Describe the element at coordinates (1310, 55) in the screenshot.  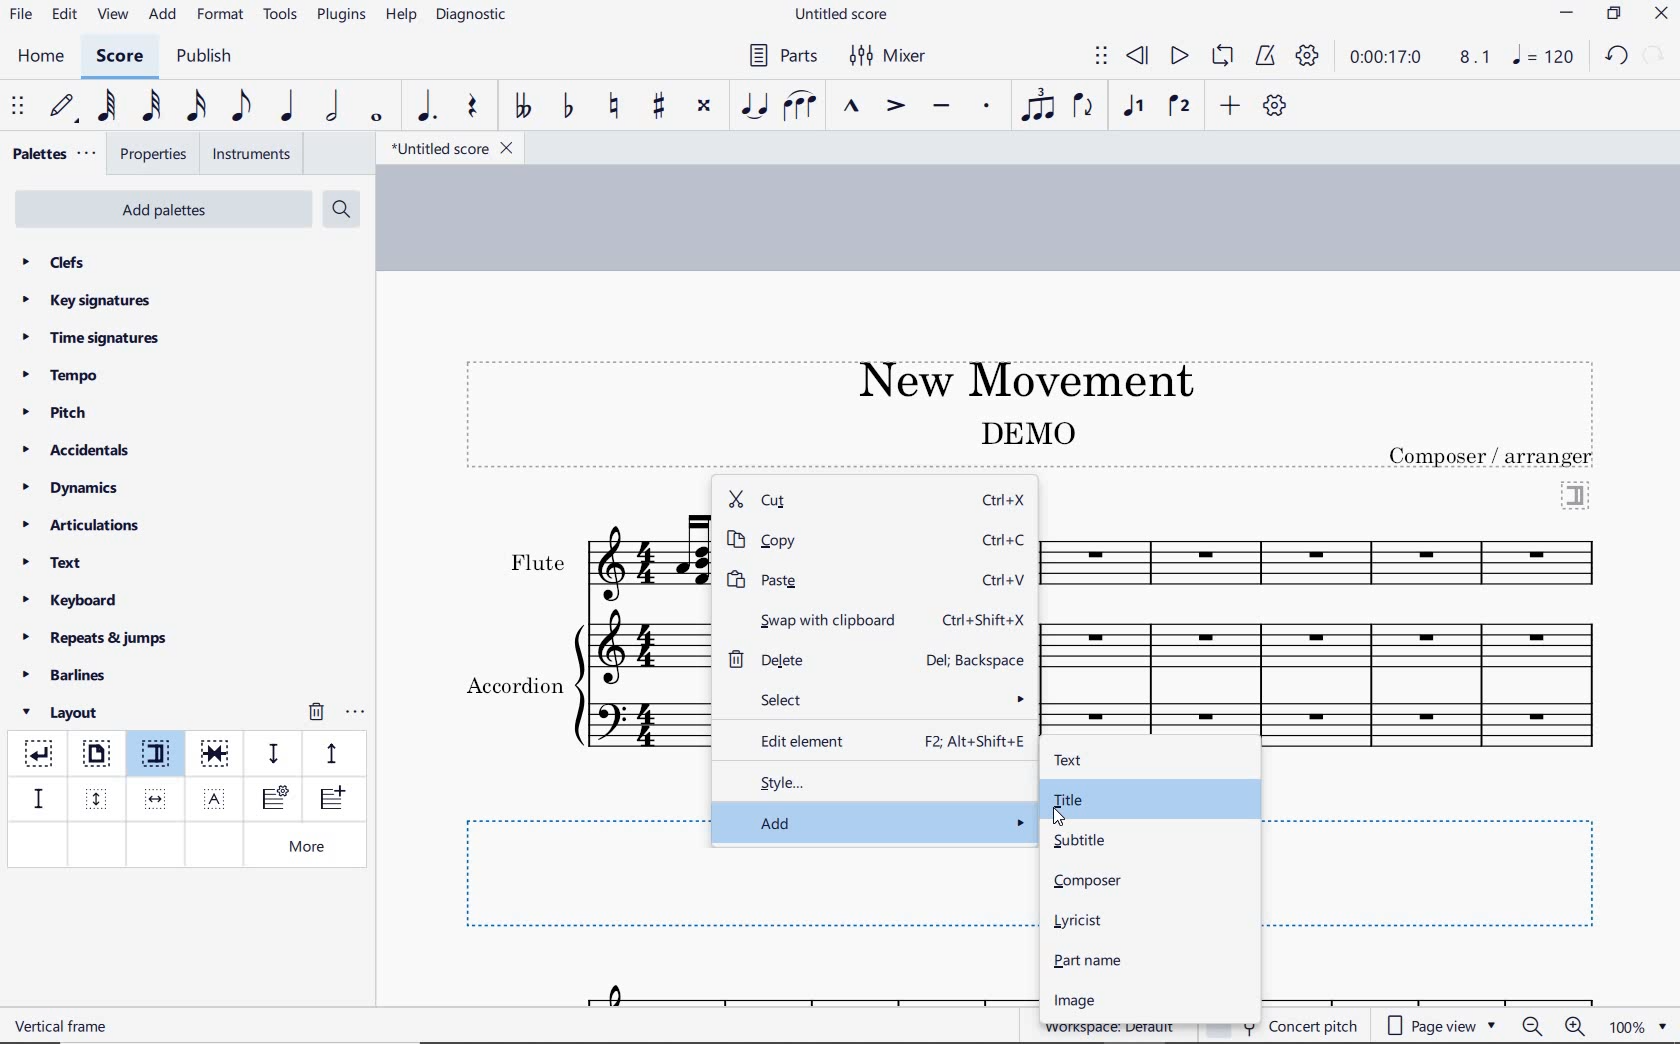
I see `playback settings` at that location.